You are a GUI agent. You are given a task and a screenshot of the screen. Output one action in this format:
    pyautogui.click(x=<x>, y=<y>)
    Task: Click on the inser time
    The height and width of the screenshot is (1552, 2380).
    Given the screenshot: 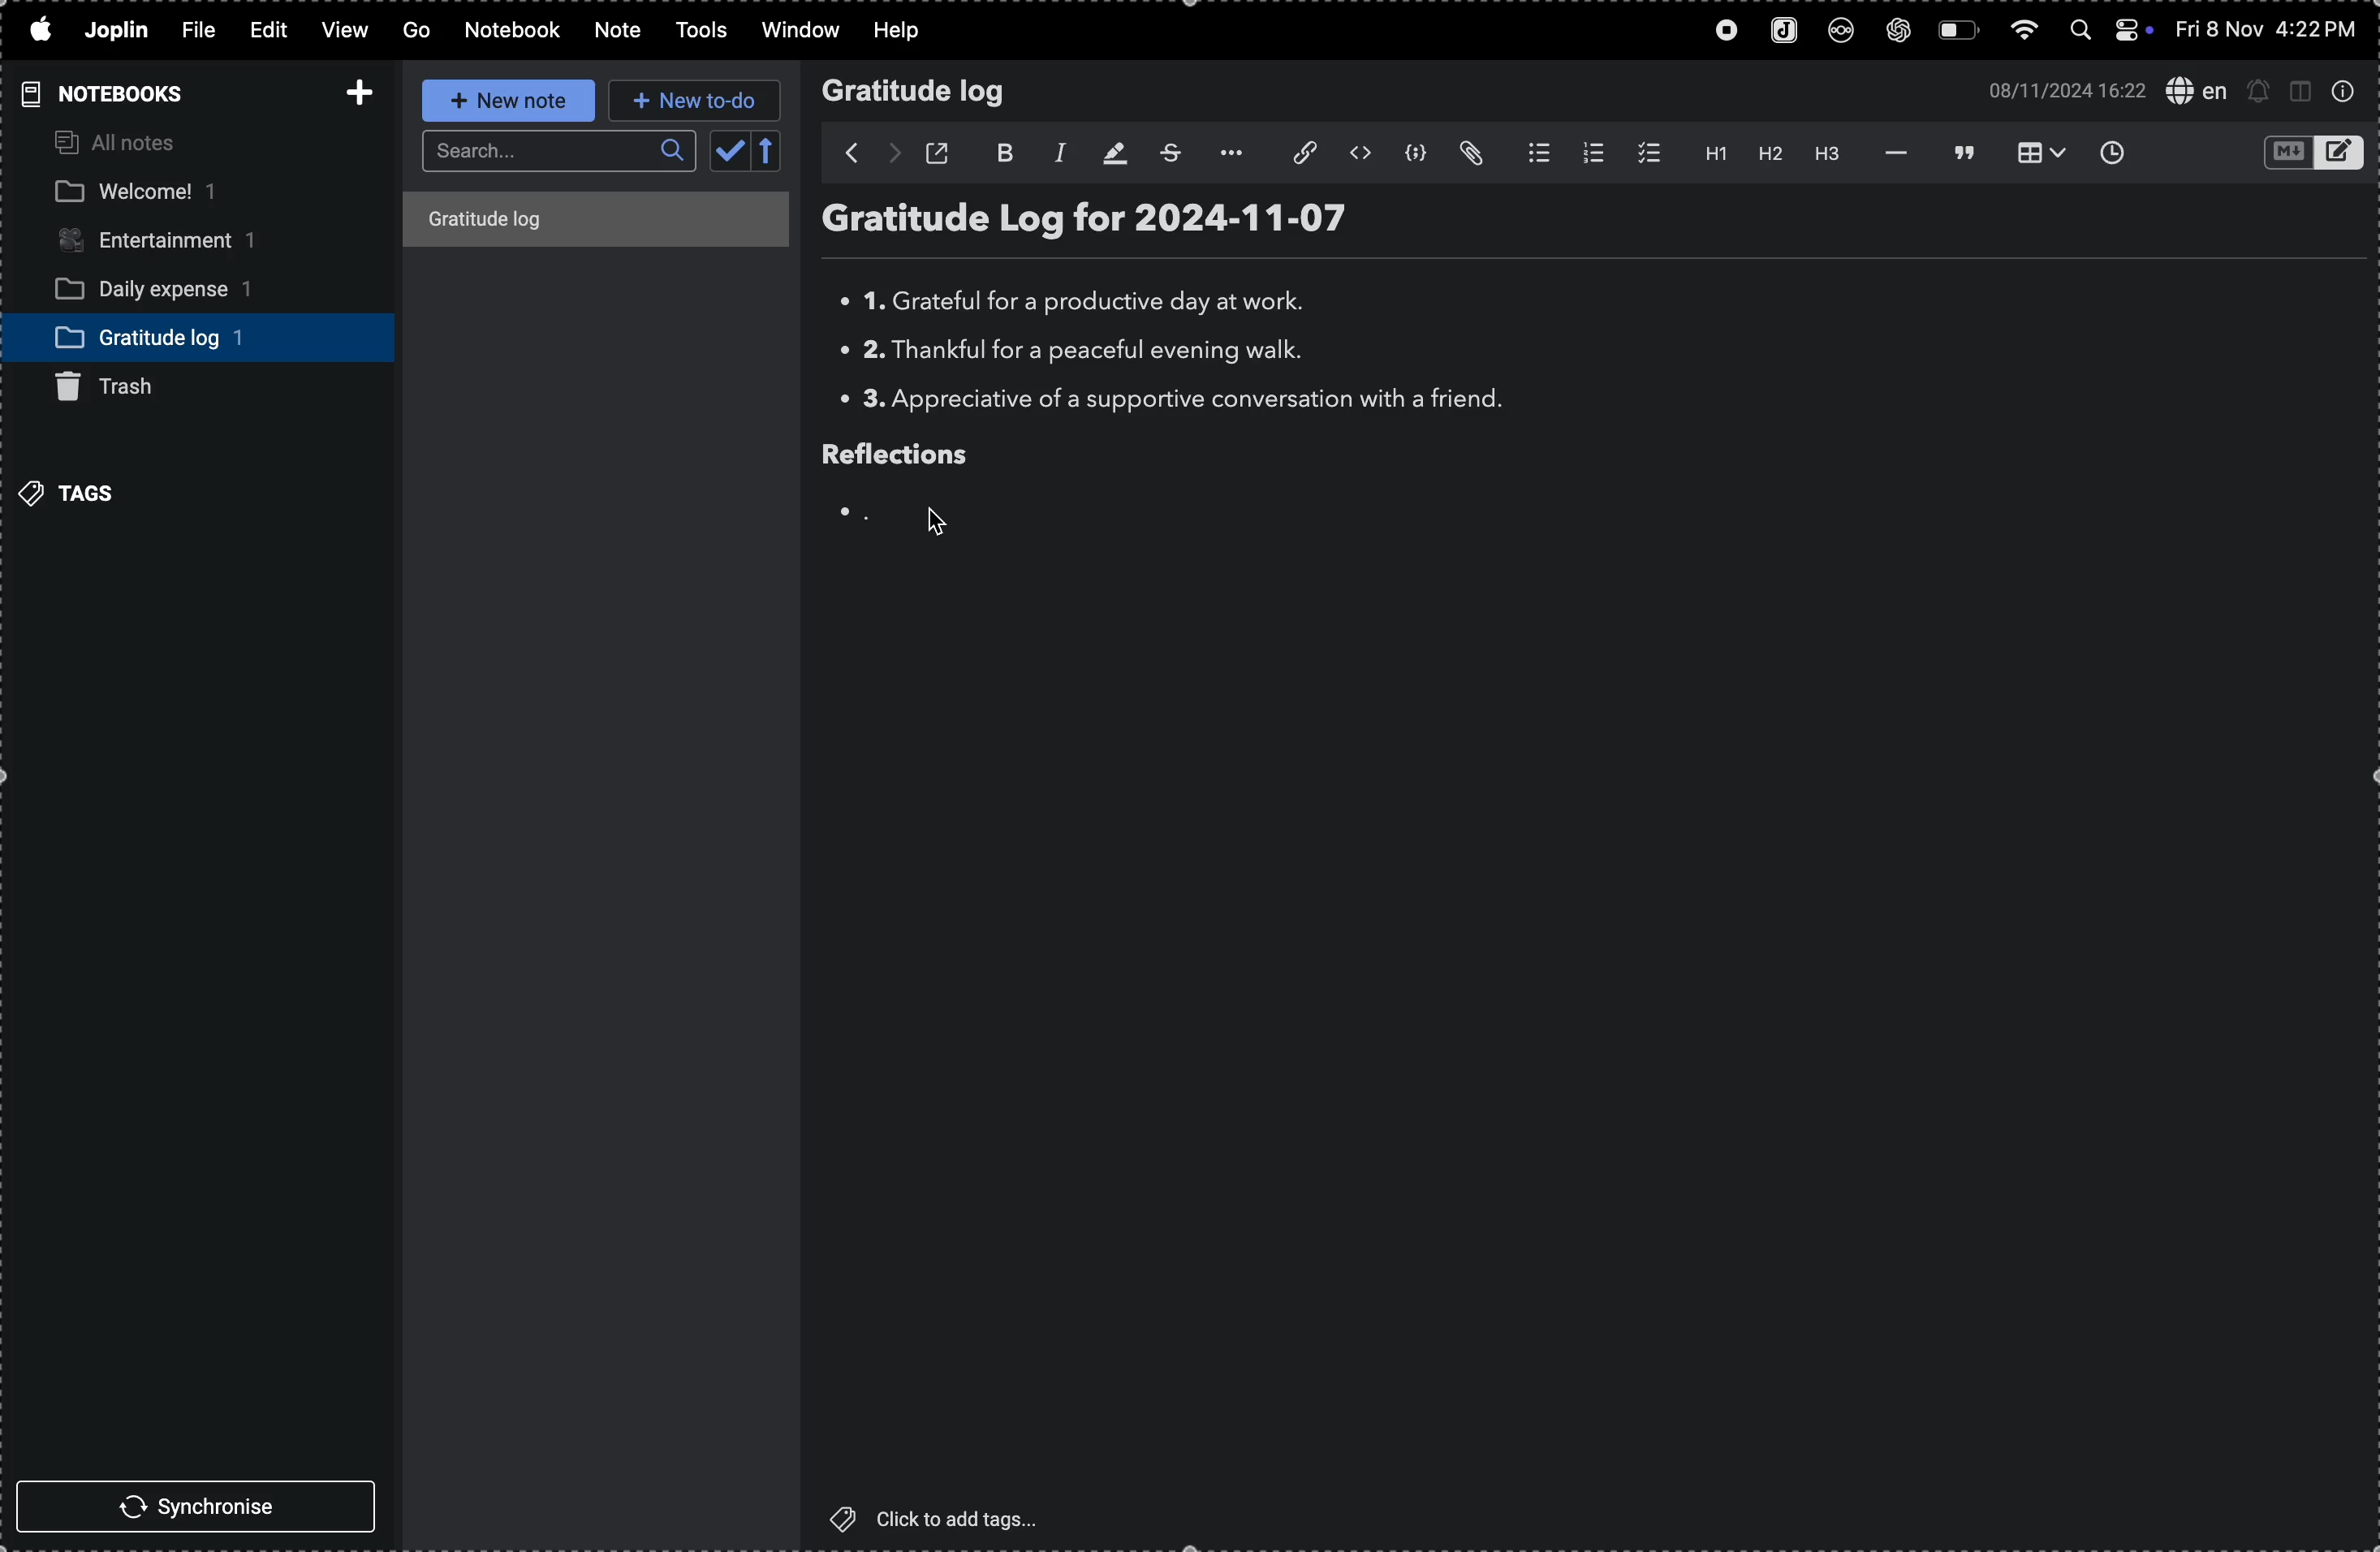 What is the action you would take?
    pyautogui.click(x=2116, y=154)
    